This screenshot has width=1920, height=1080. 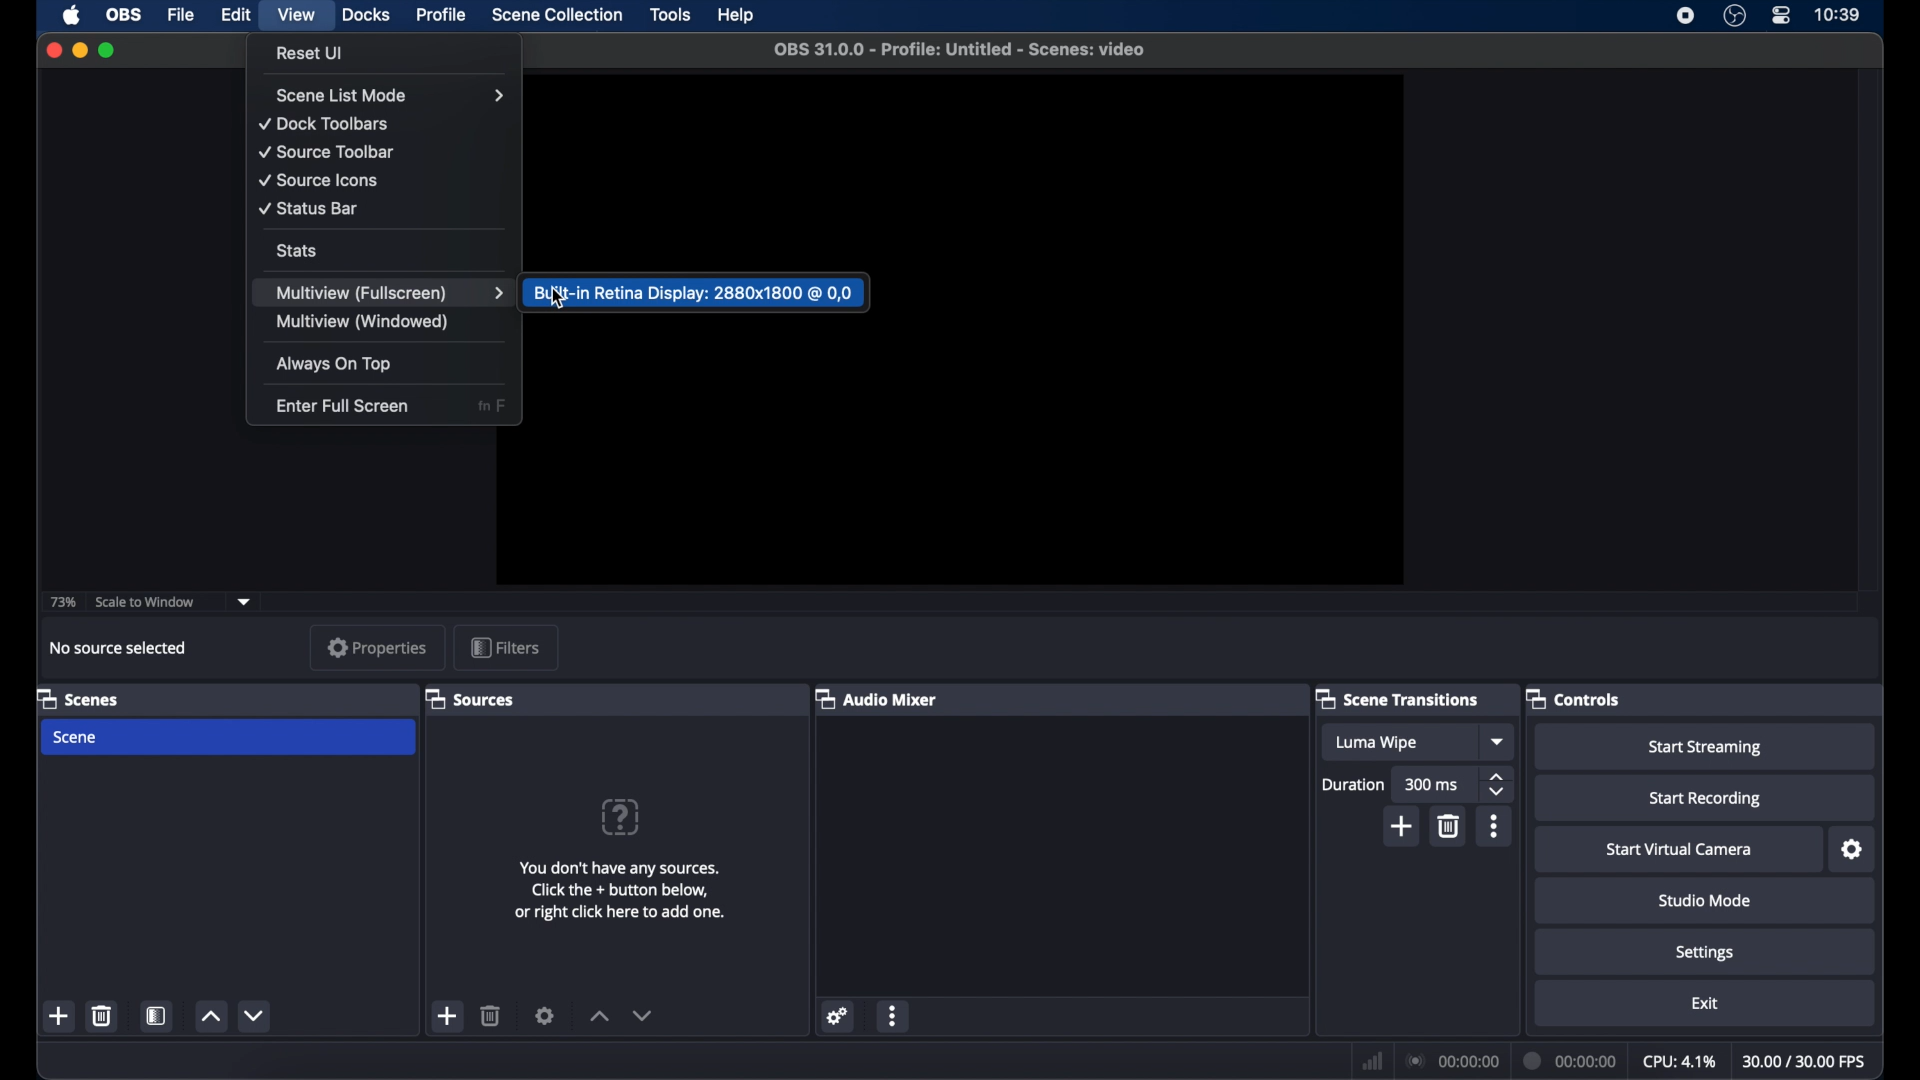 I want to click on maximize, so click(x=109, y=50).